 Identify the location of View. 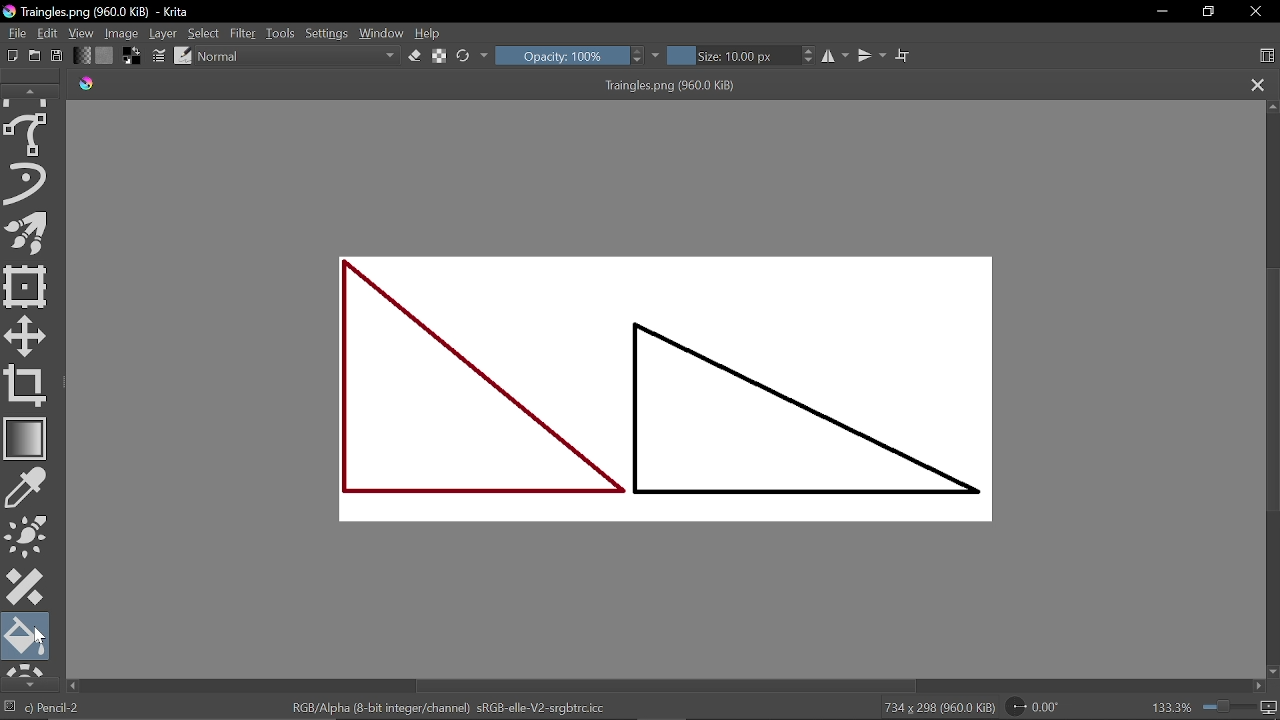
(82, 34).